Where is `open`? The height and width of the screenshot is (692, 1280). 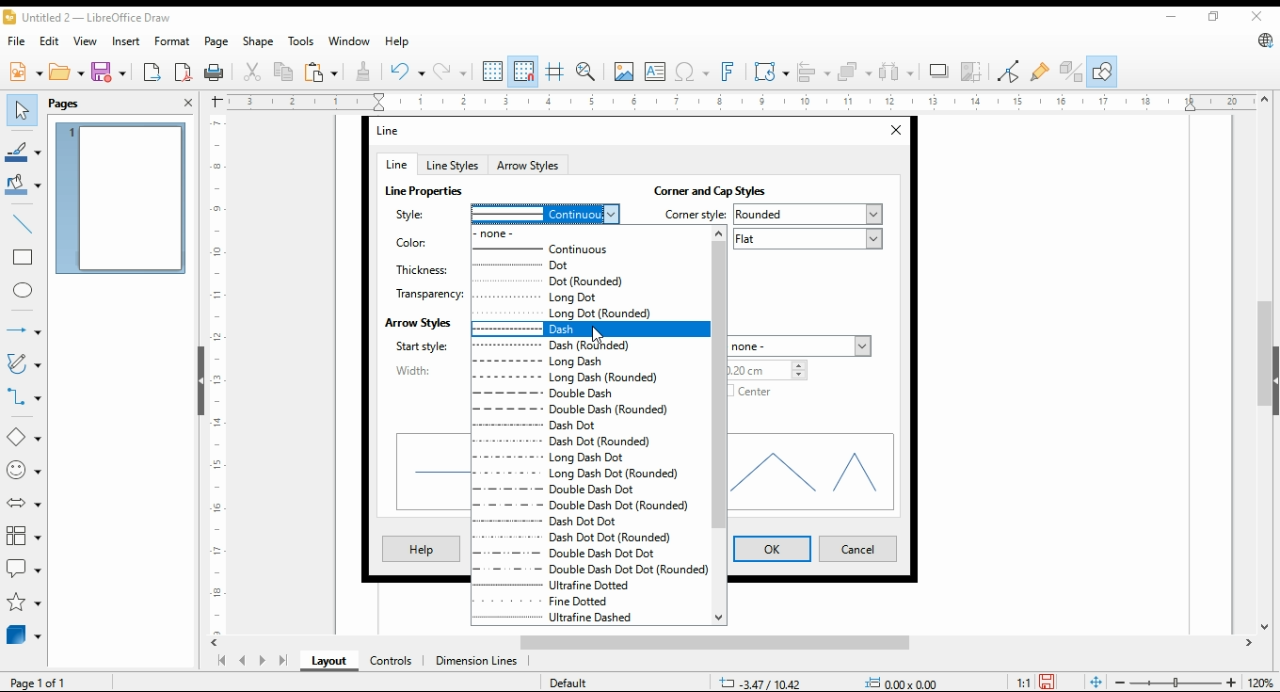
open is located at coordinates (67, 70).